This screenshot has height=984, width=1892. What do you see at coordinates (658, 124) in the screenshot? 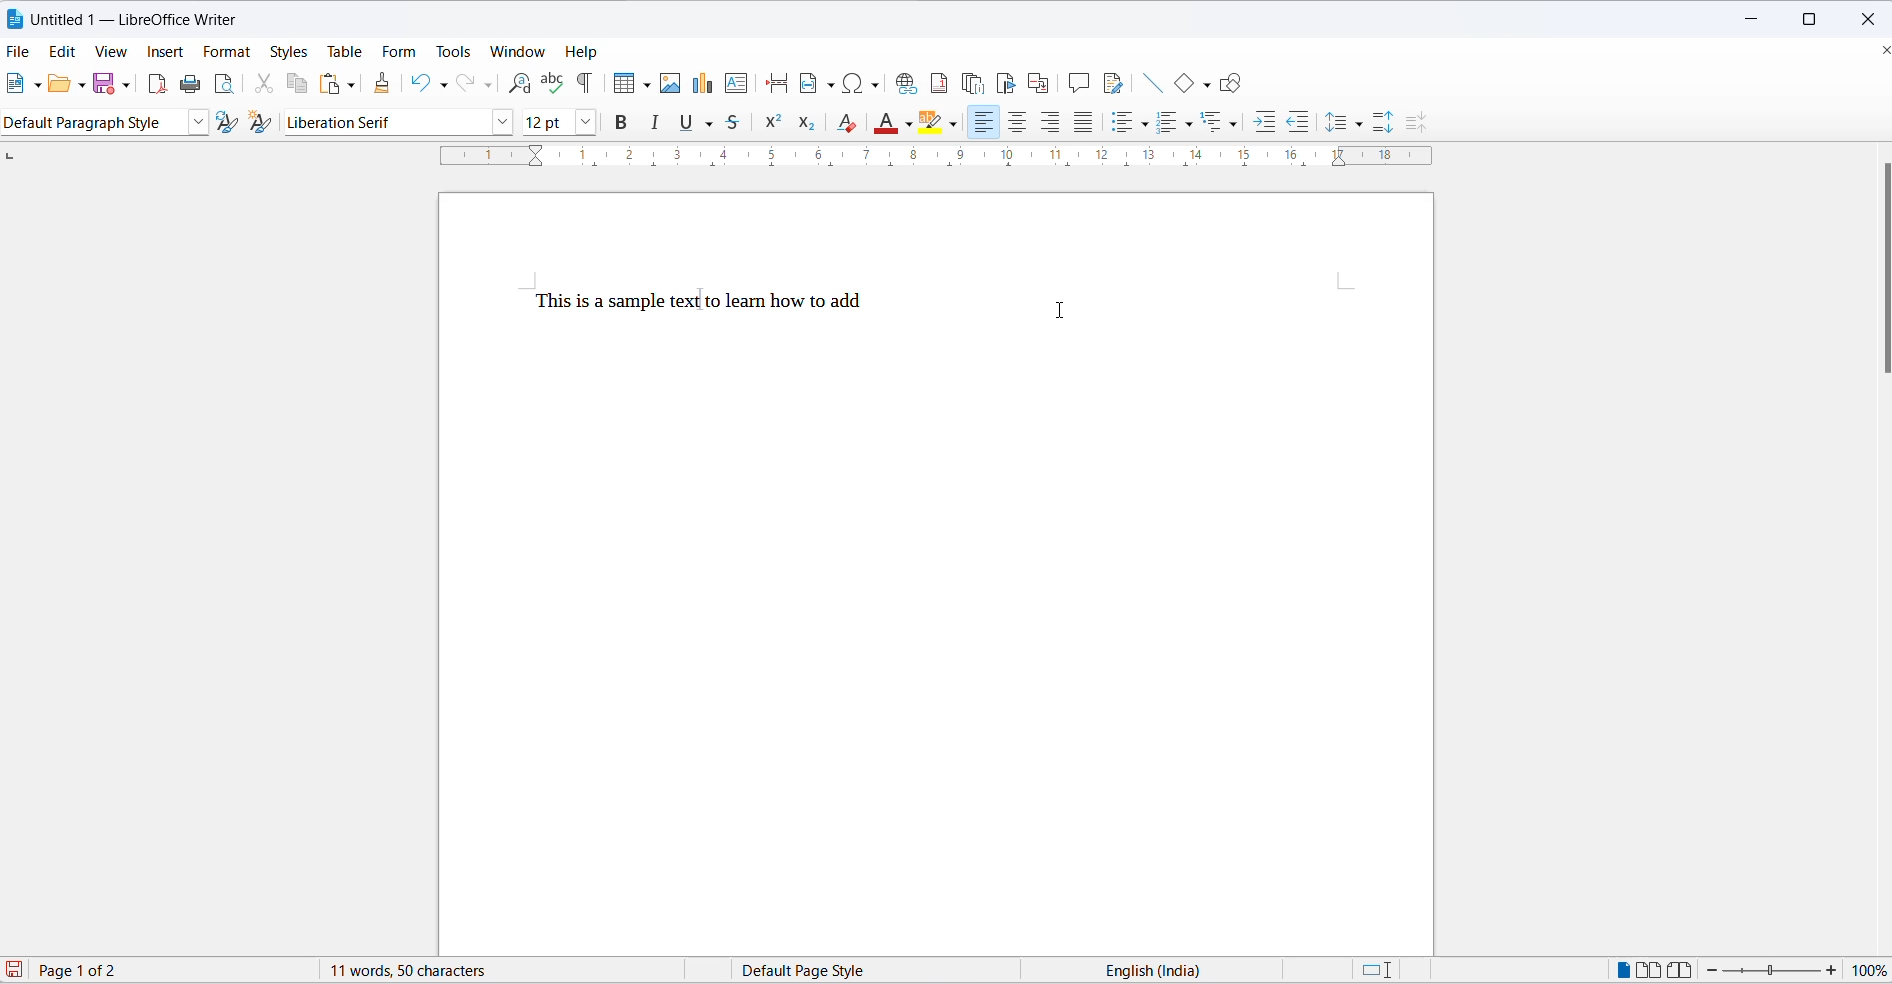
I see `italic` at bounding box center [658, 124].